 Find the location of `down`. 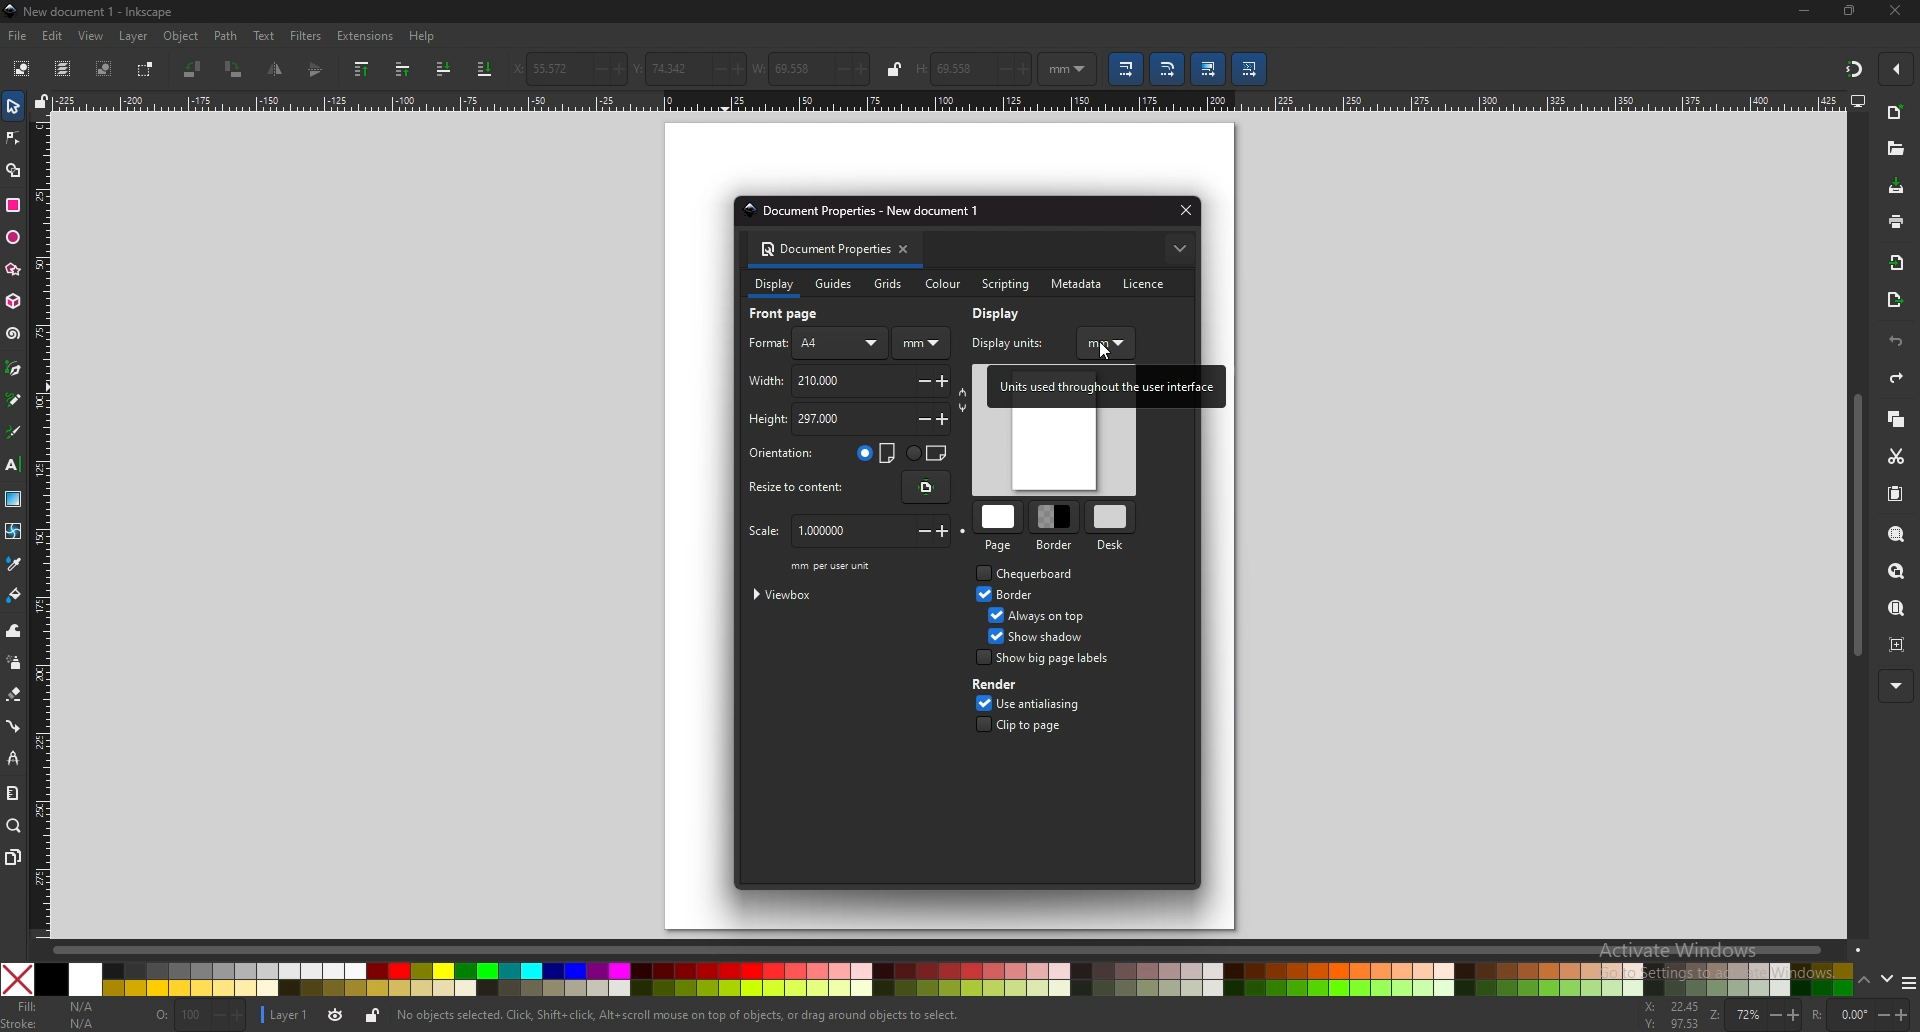

down is located at coordinates (1886, 980).